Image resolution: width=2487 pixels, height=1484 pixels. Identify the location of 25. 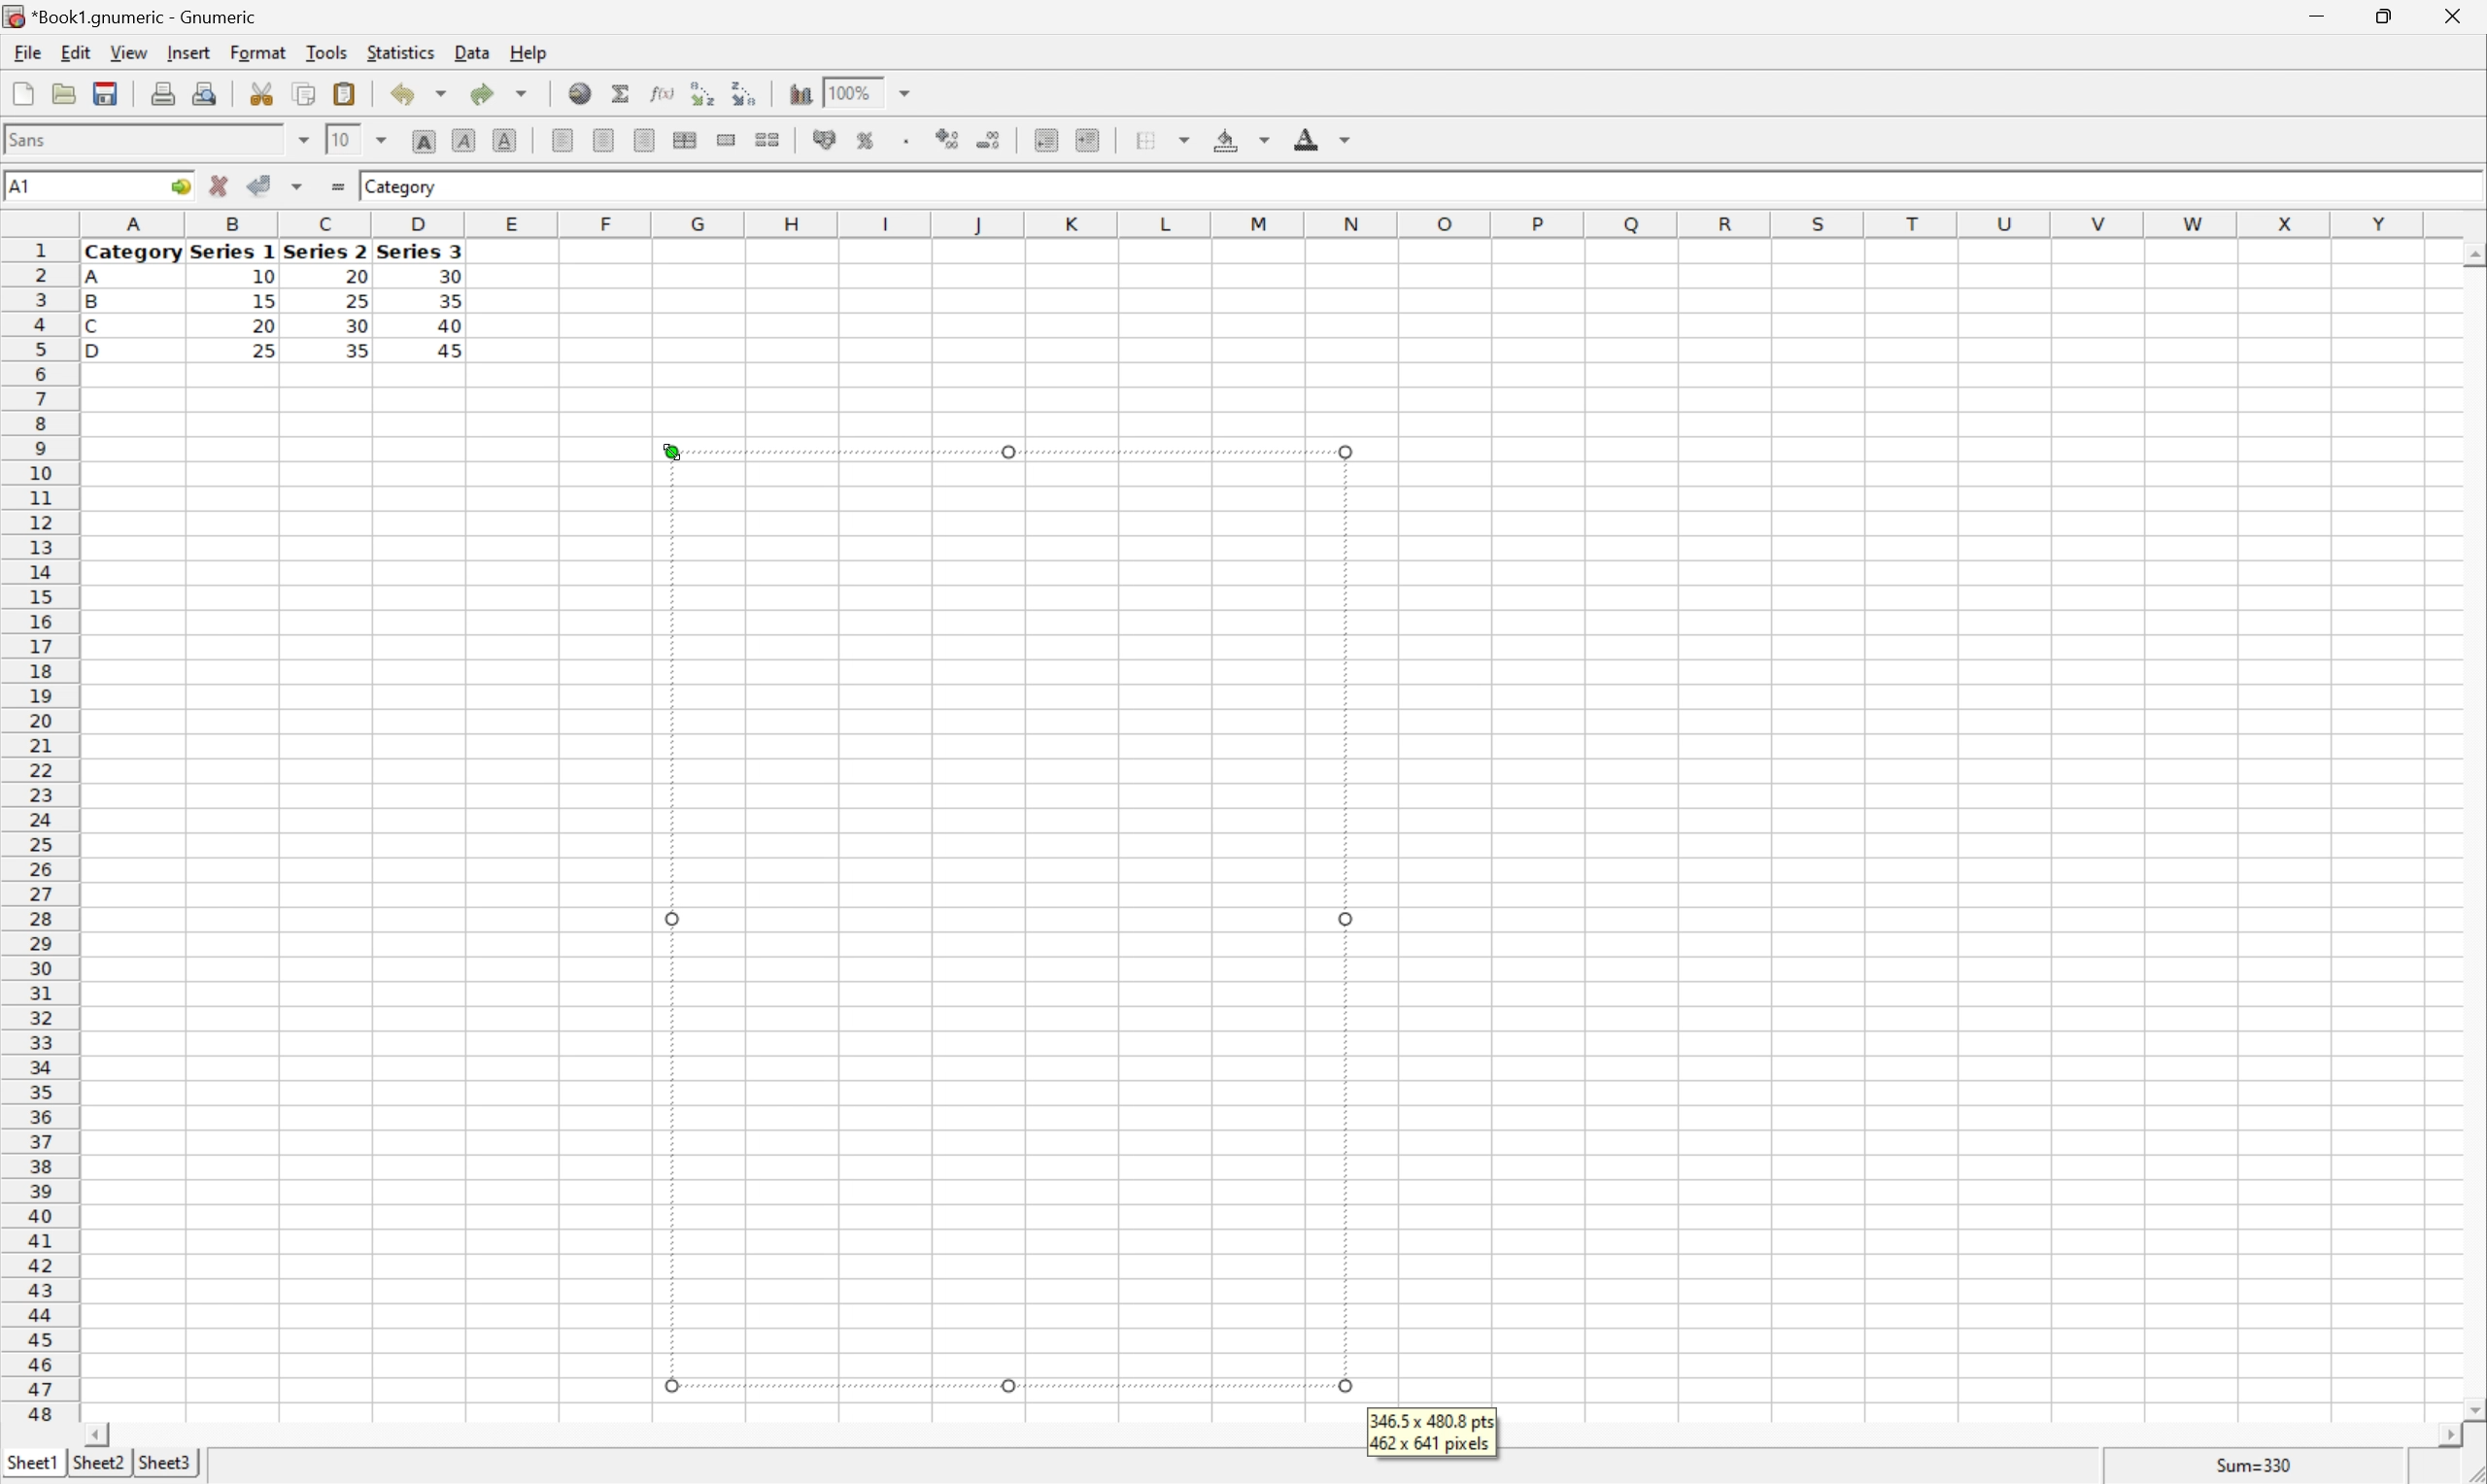
(263, 352).